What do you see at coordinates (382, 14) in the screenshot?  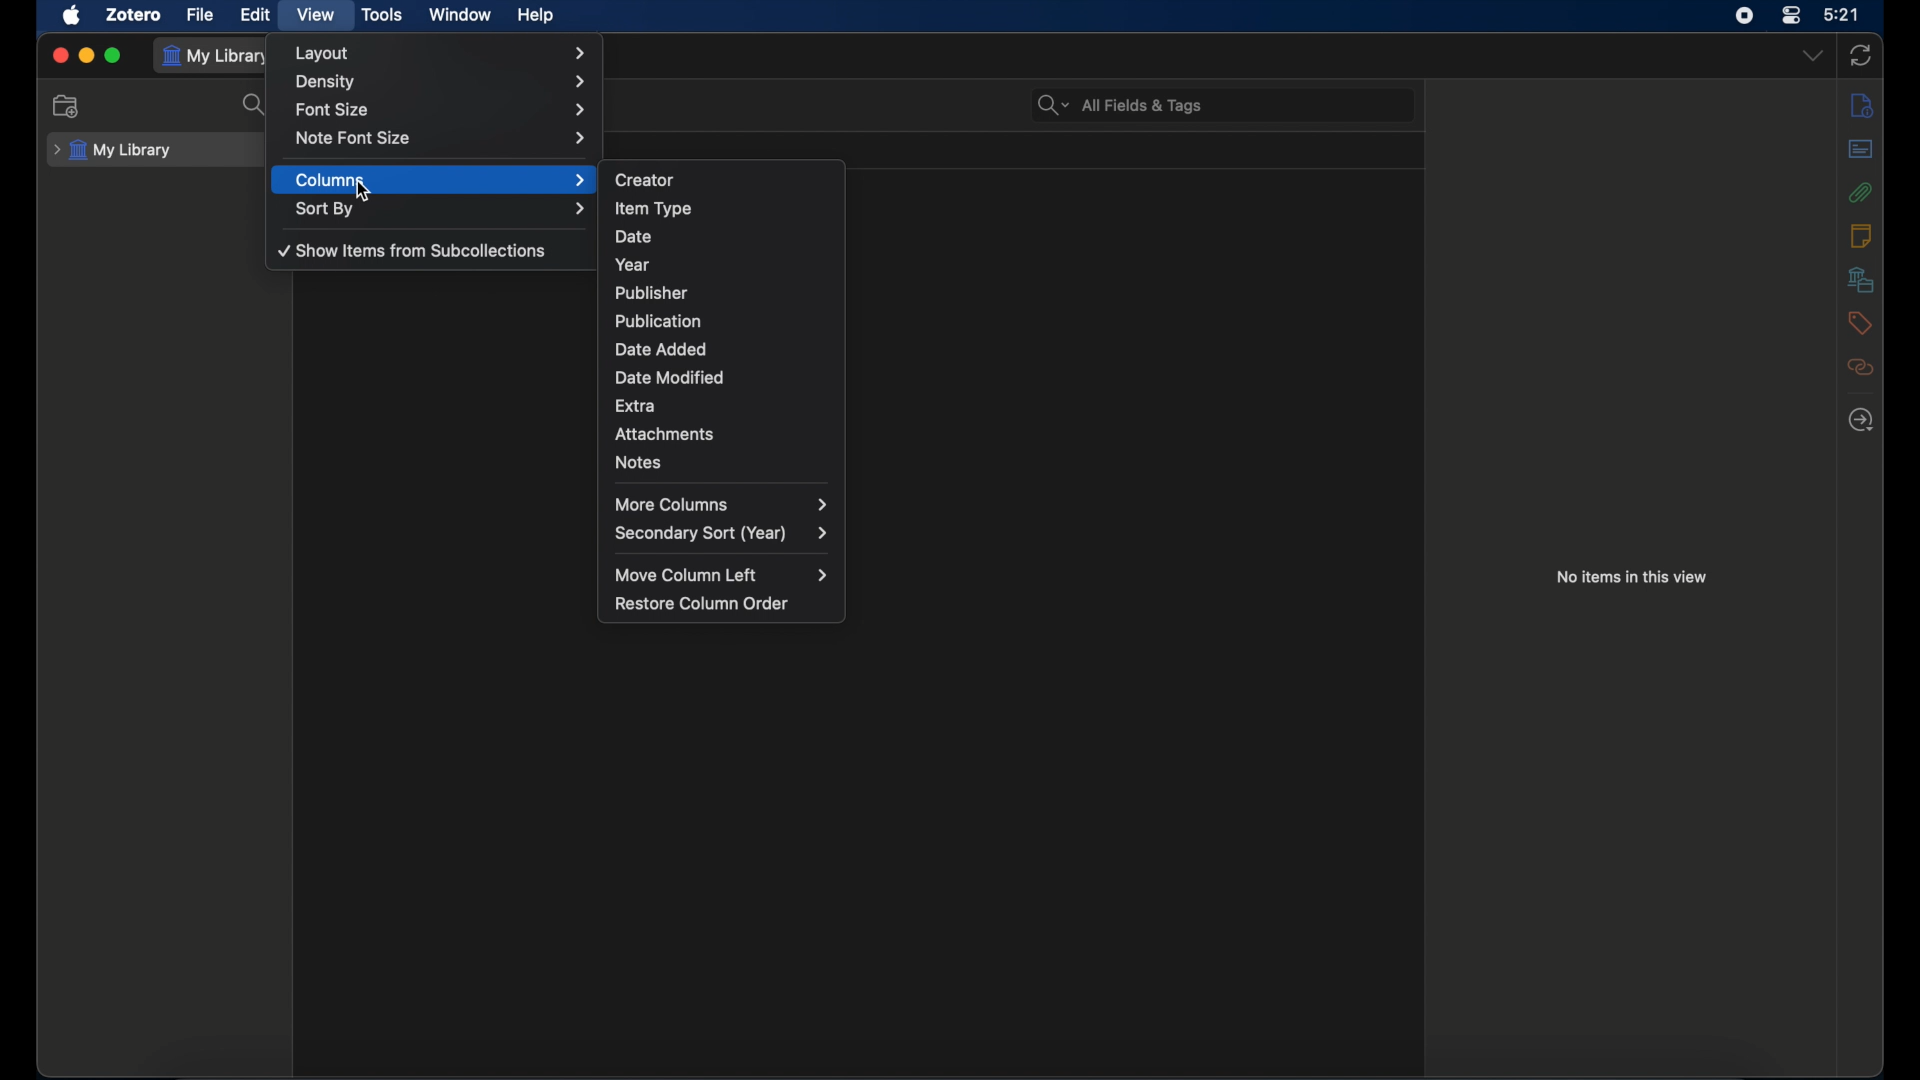 I see `tools` at bounding box center [382, 14].